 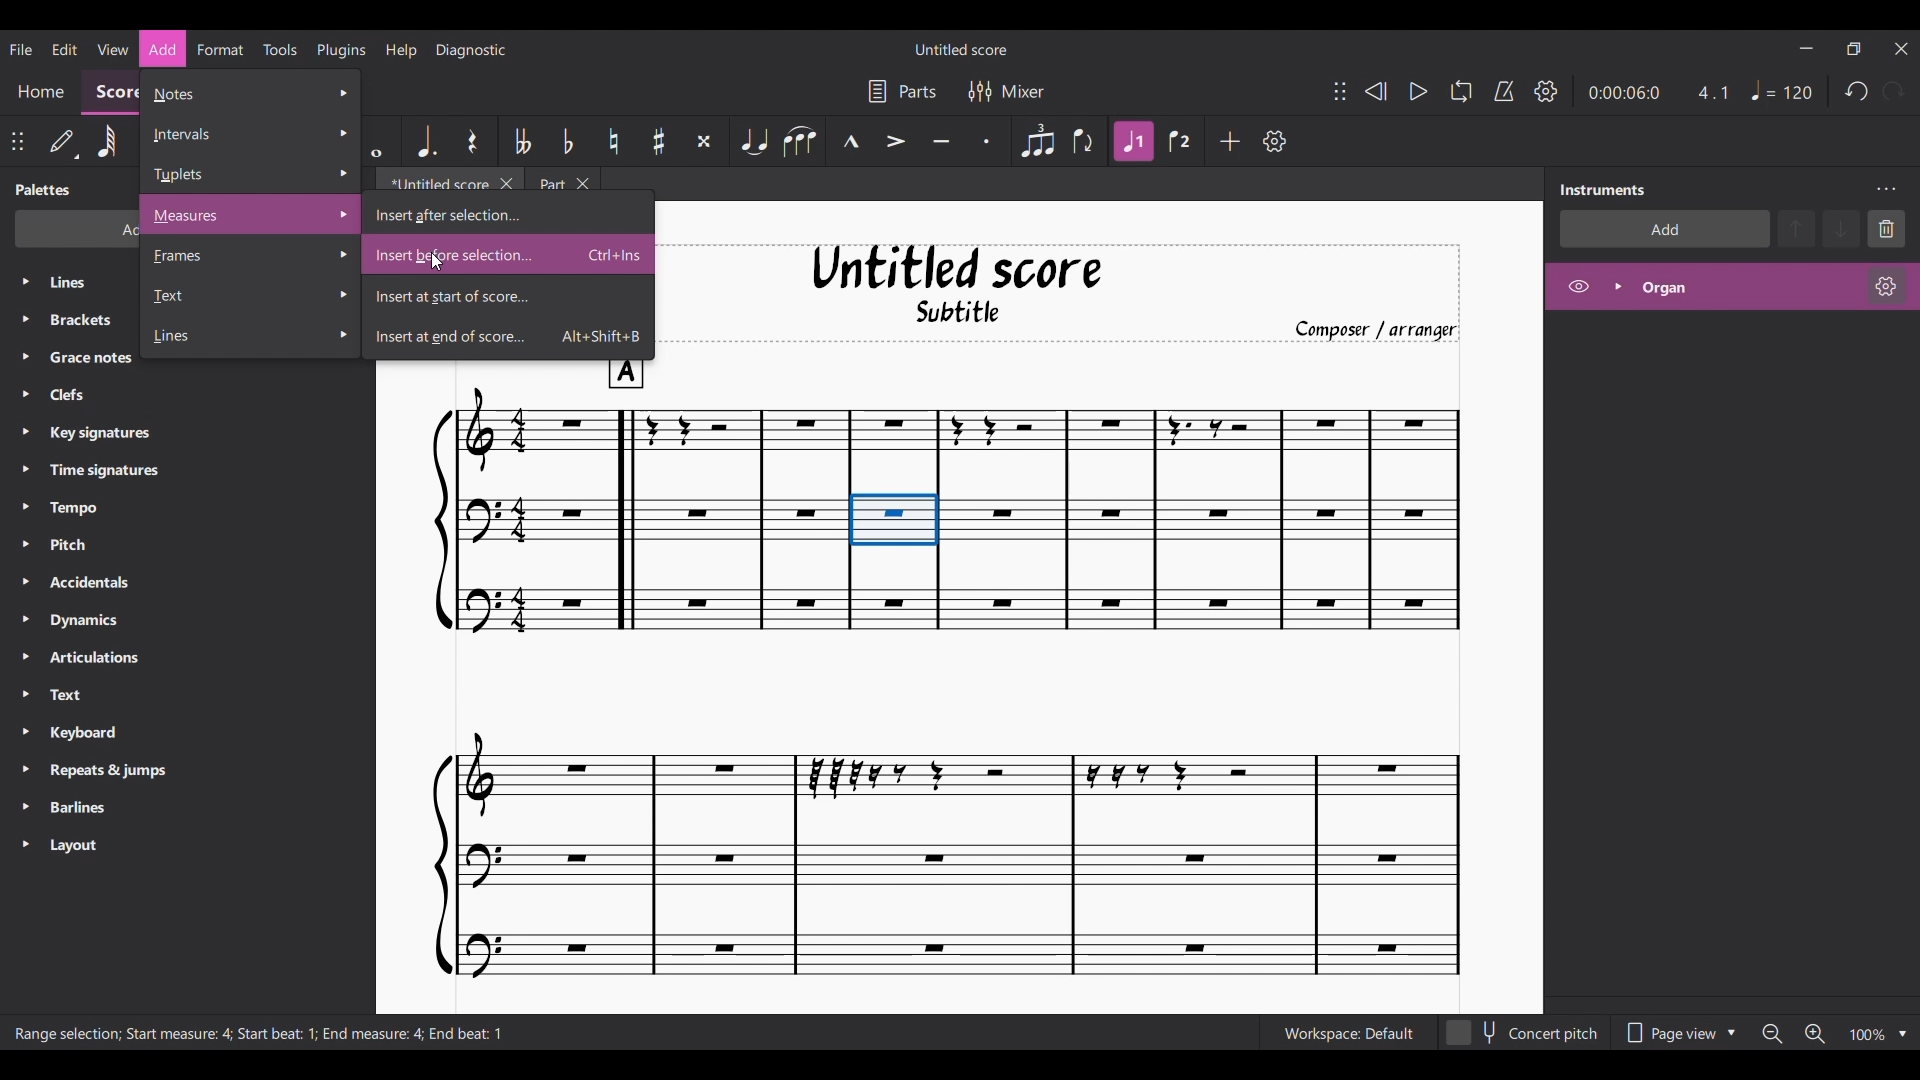 I want to click on Tie, so click(x=754, y=142).